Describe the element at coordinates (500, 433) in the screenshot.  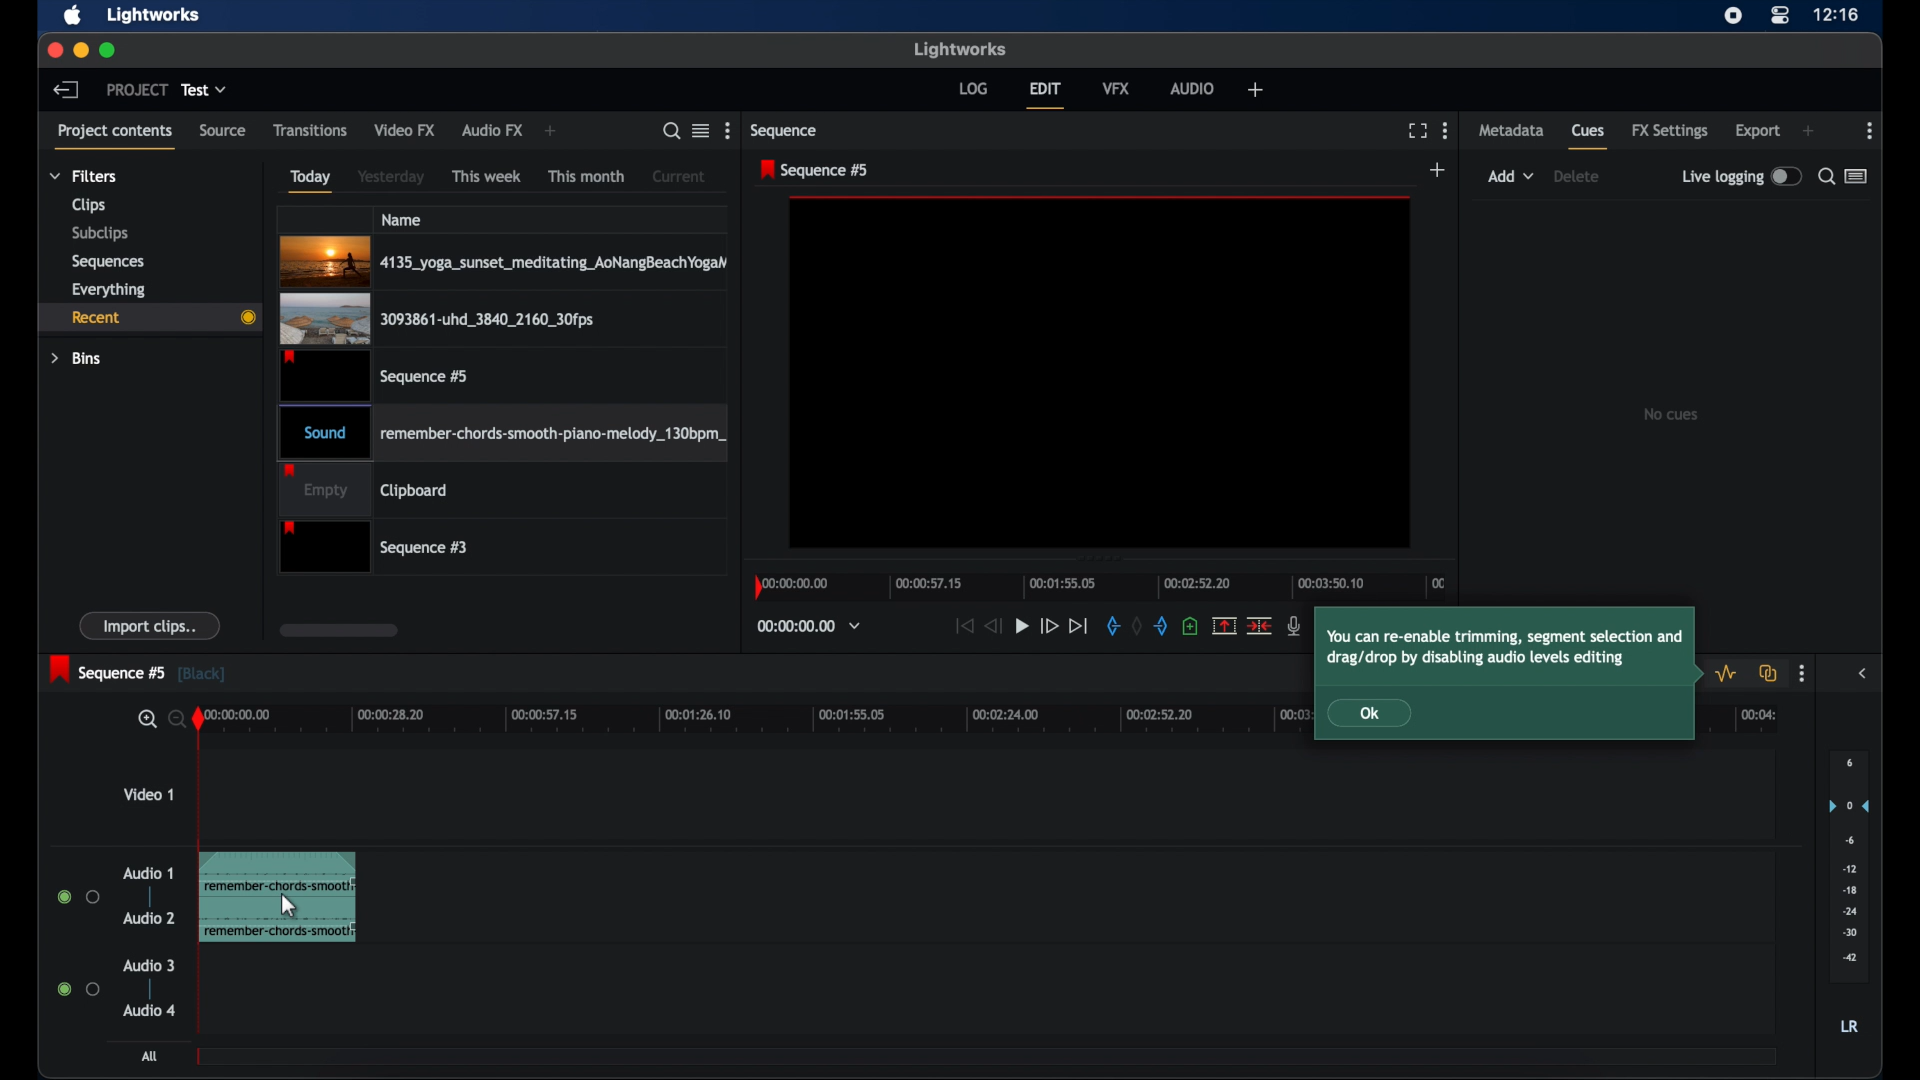
I see `Sound remember-chords-smooth-piano-melody_130bpm_` at that location.